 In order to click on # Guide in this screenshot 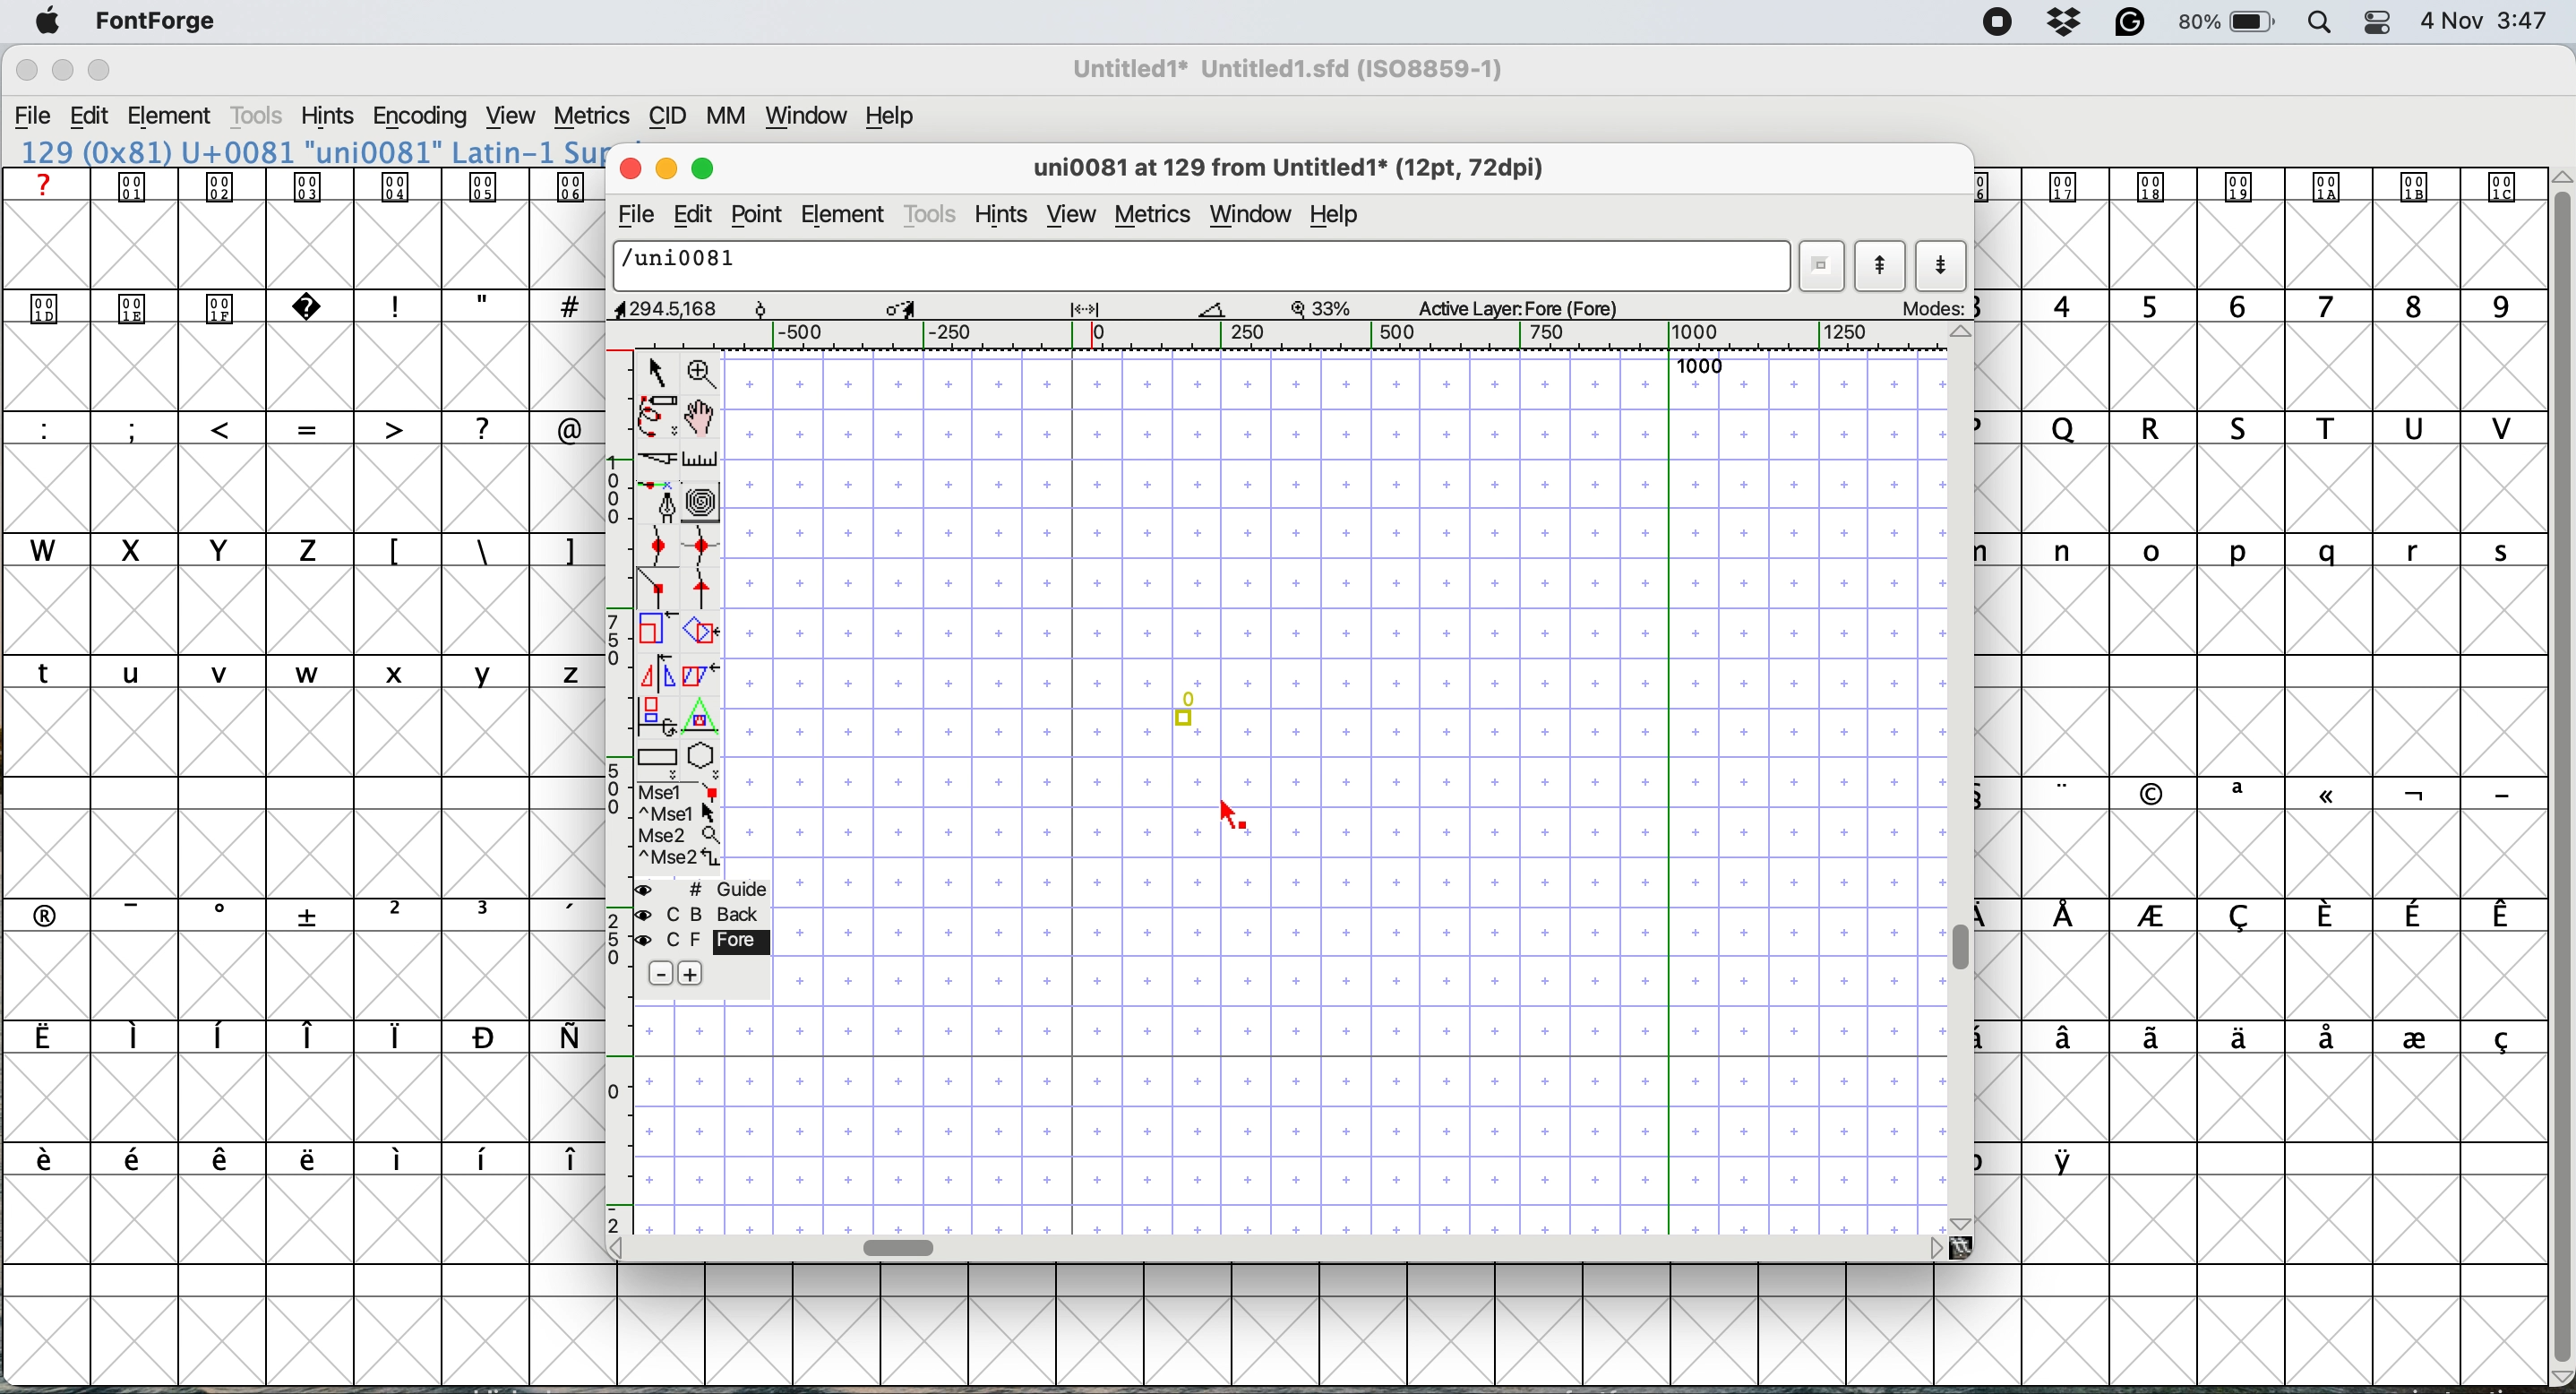, I will do `click(705, 890)`.